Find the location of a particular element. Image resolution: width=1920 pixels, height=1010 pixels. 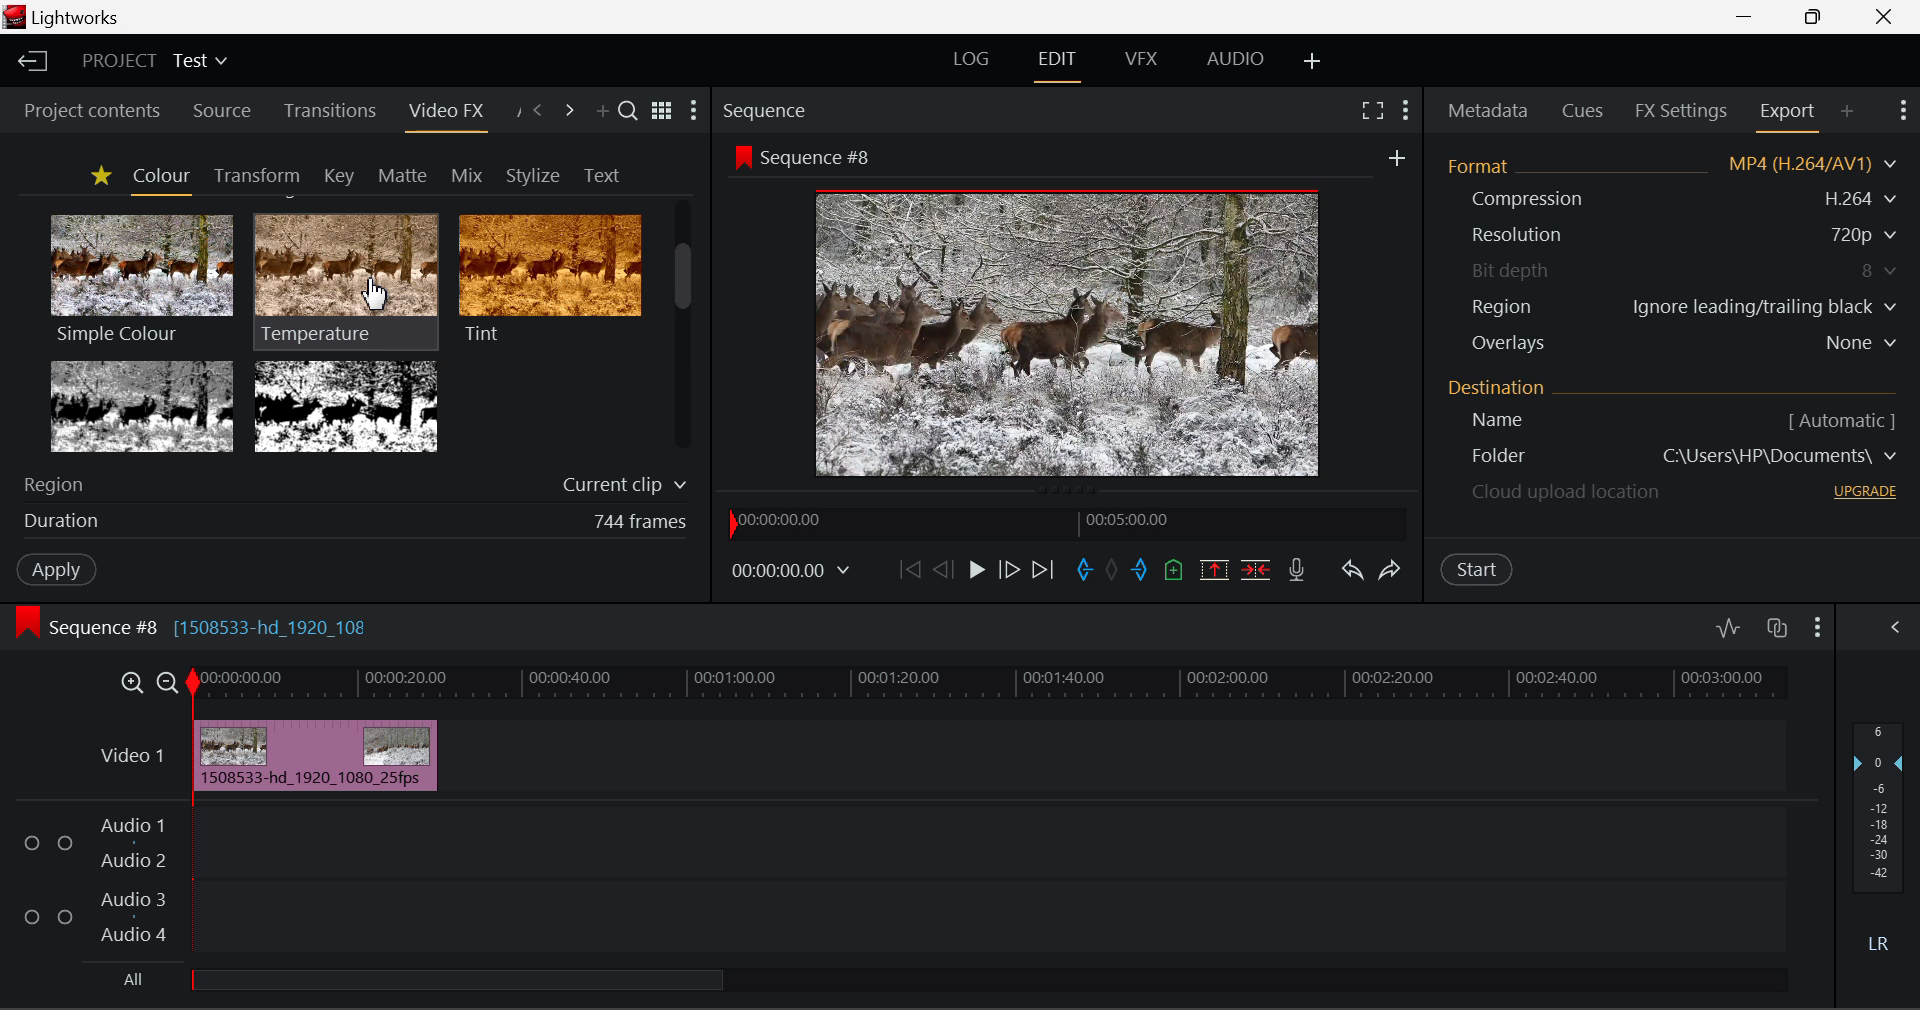

Show Settings is located at coordinates (694, 110).